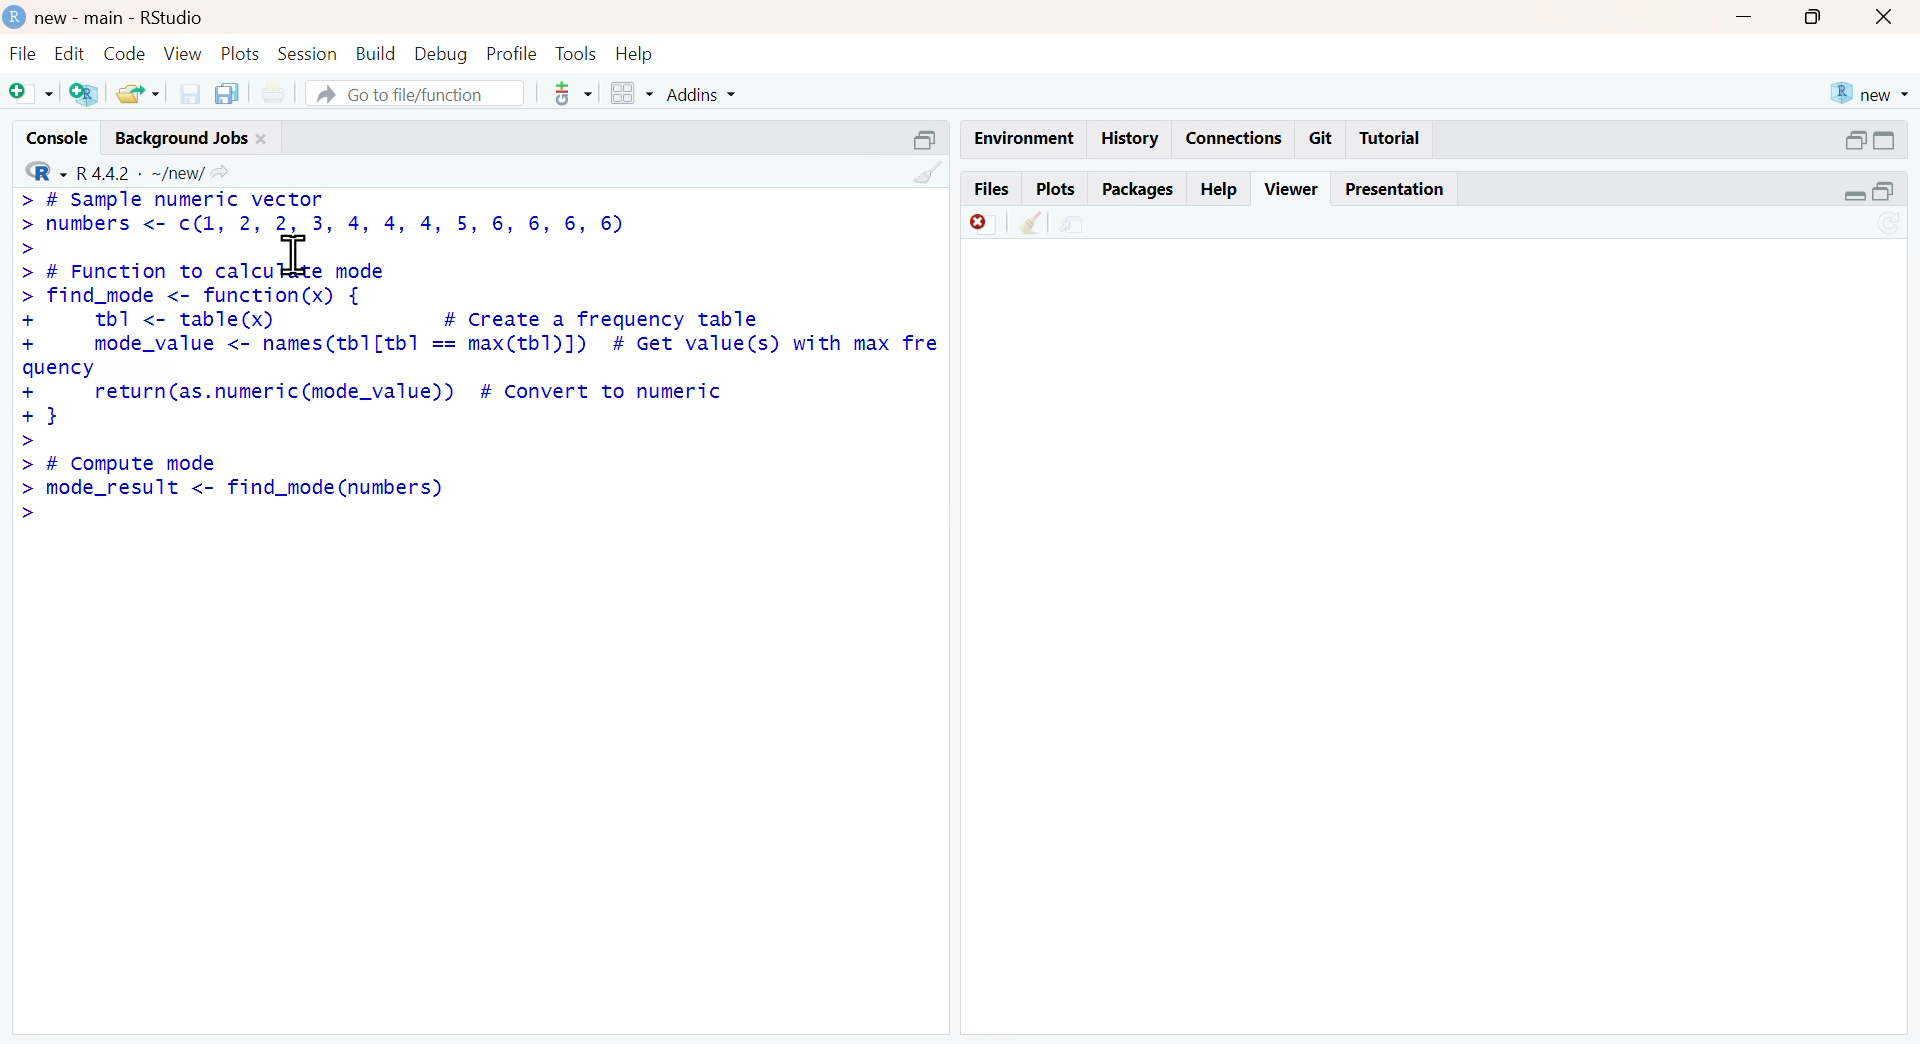  What do you see at coordinates (1236, 139) in the screenshot?
I see `connections` at bounding box center [1236, 139].